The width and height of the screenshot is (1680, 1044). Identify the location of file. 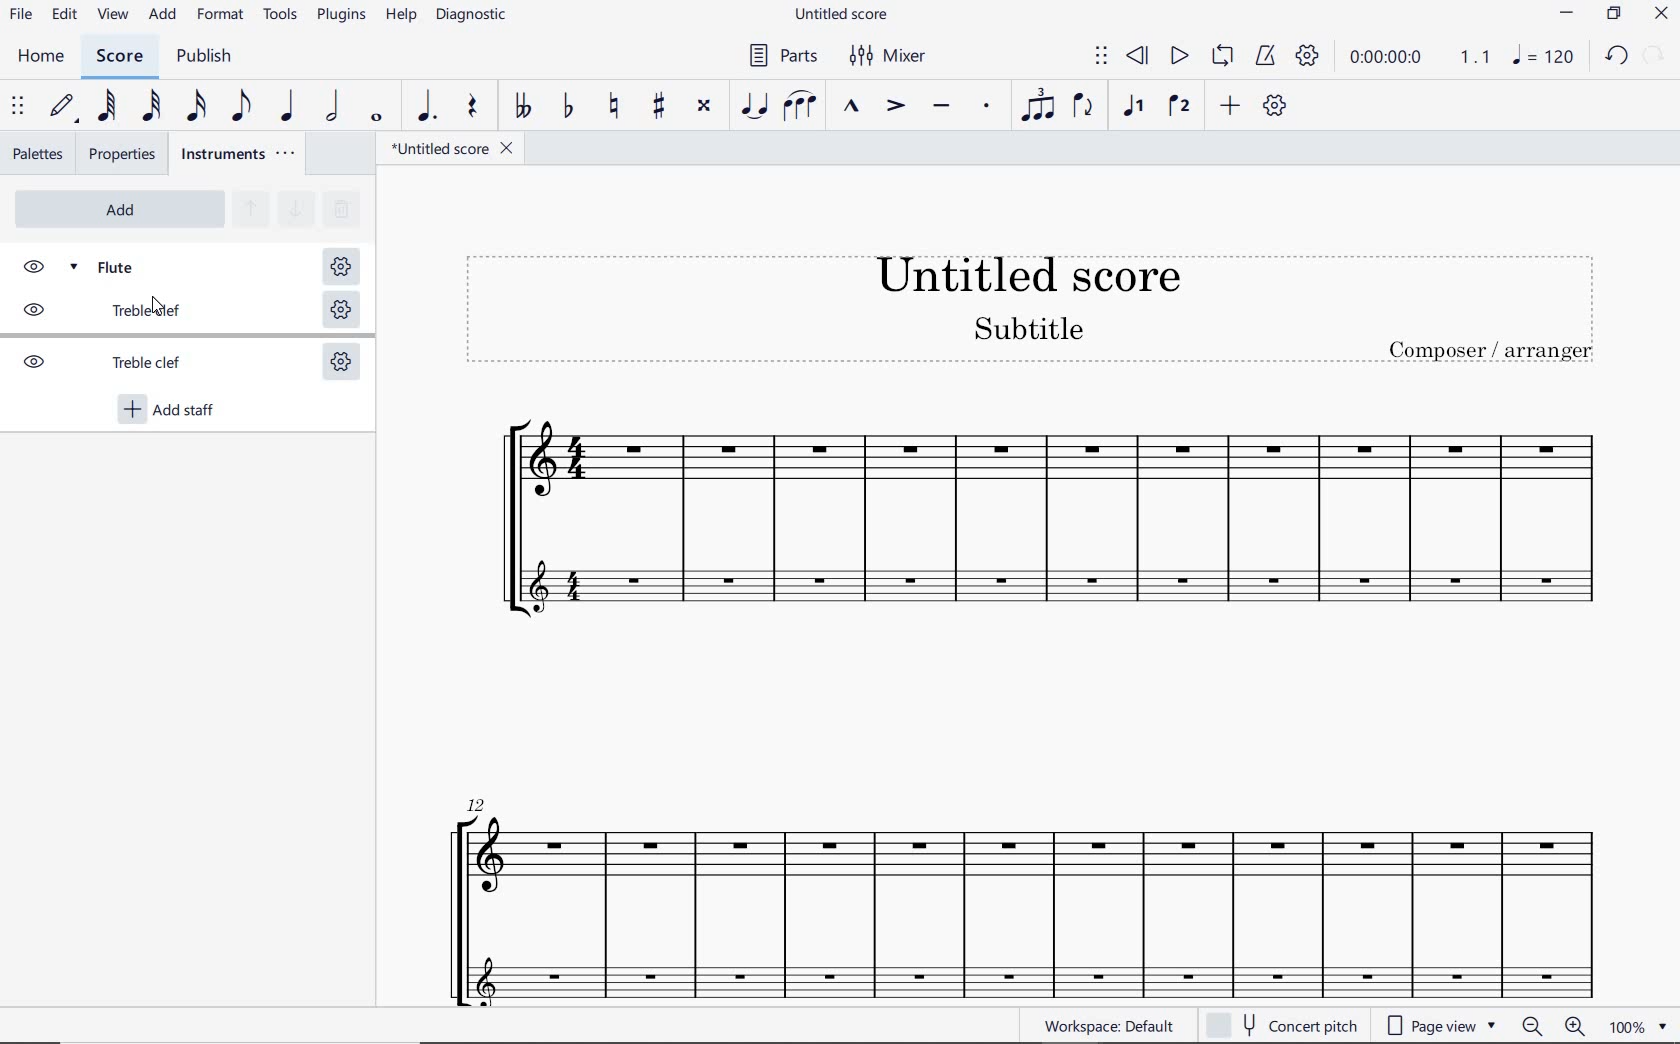
(22, 19).